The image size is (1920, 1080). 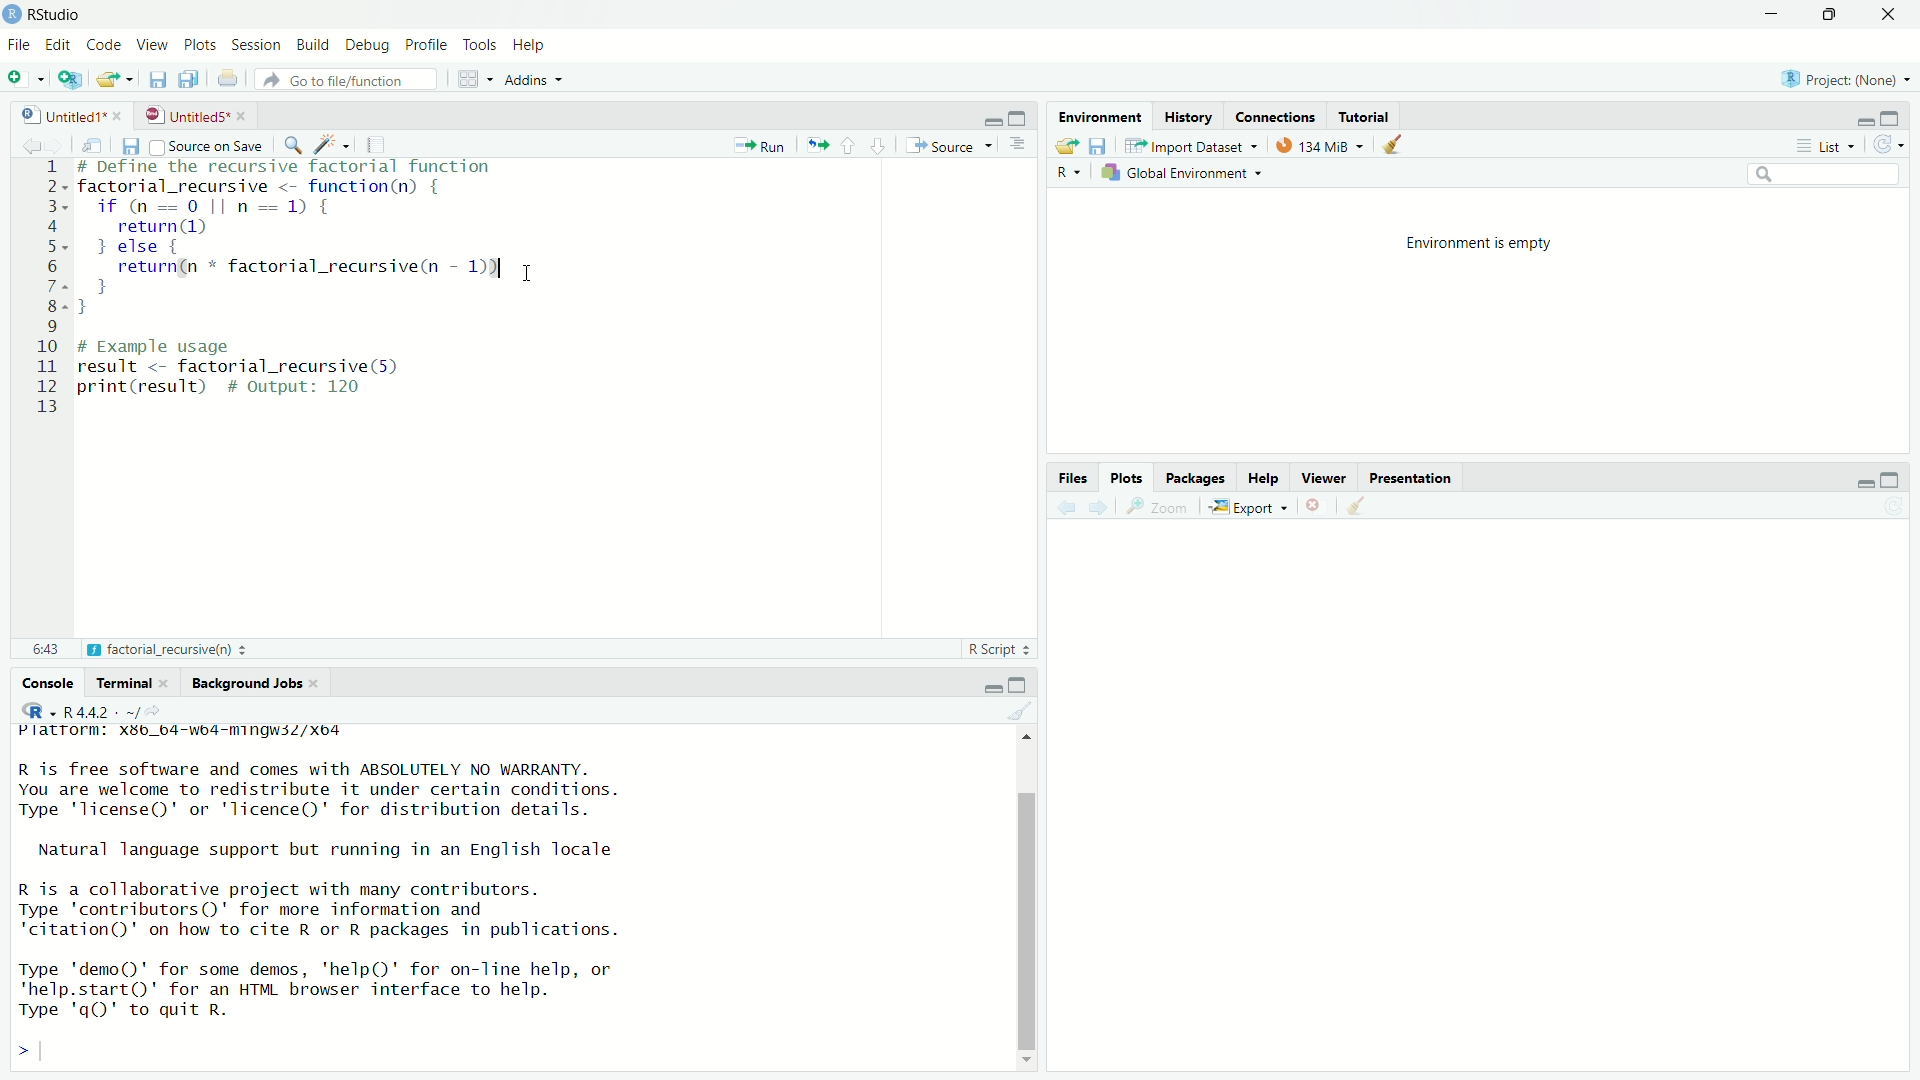 I want to click on Minimze, so click(x=991, y=120).